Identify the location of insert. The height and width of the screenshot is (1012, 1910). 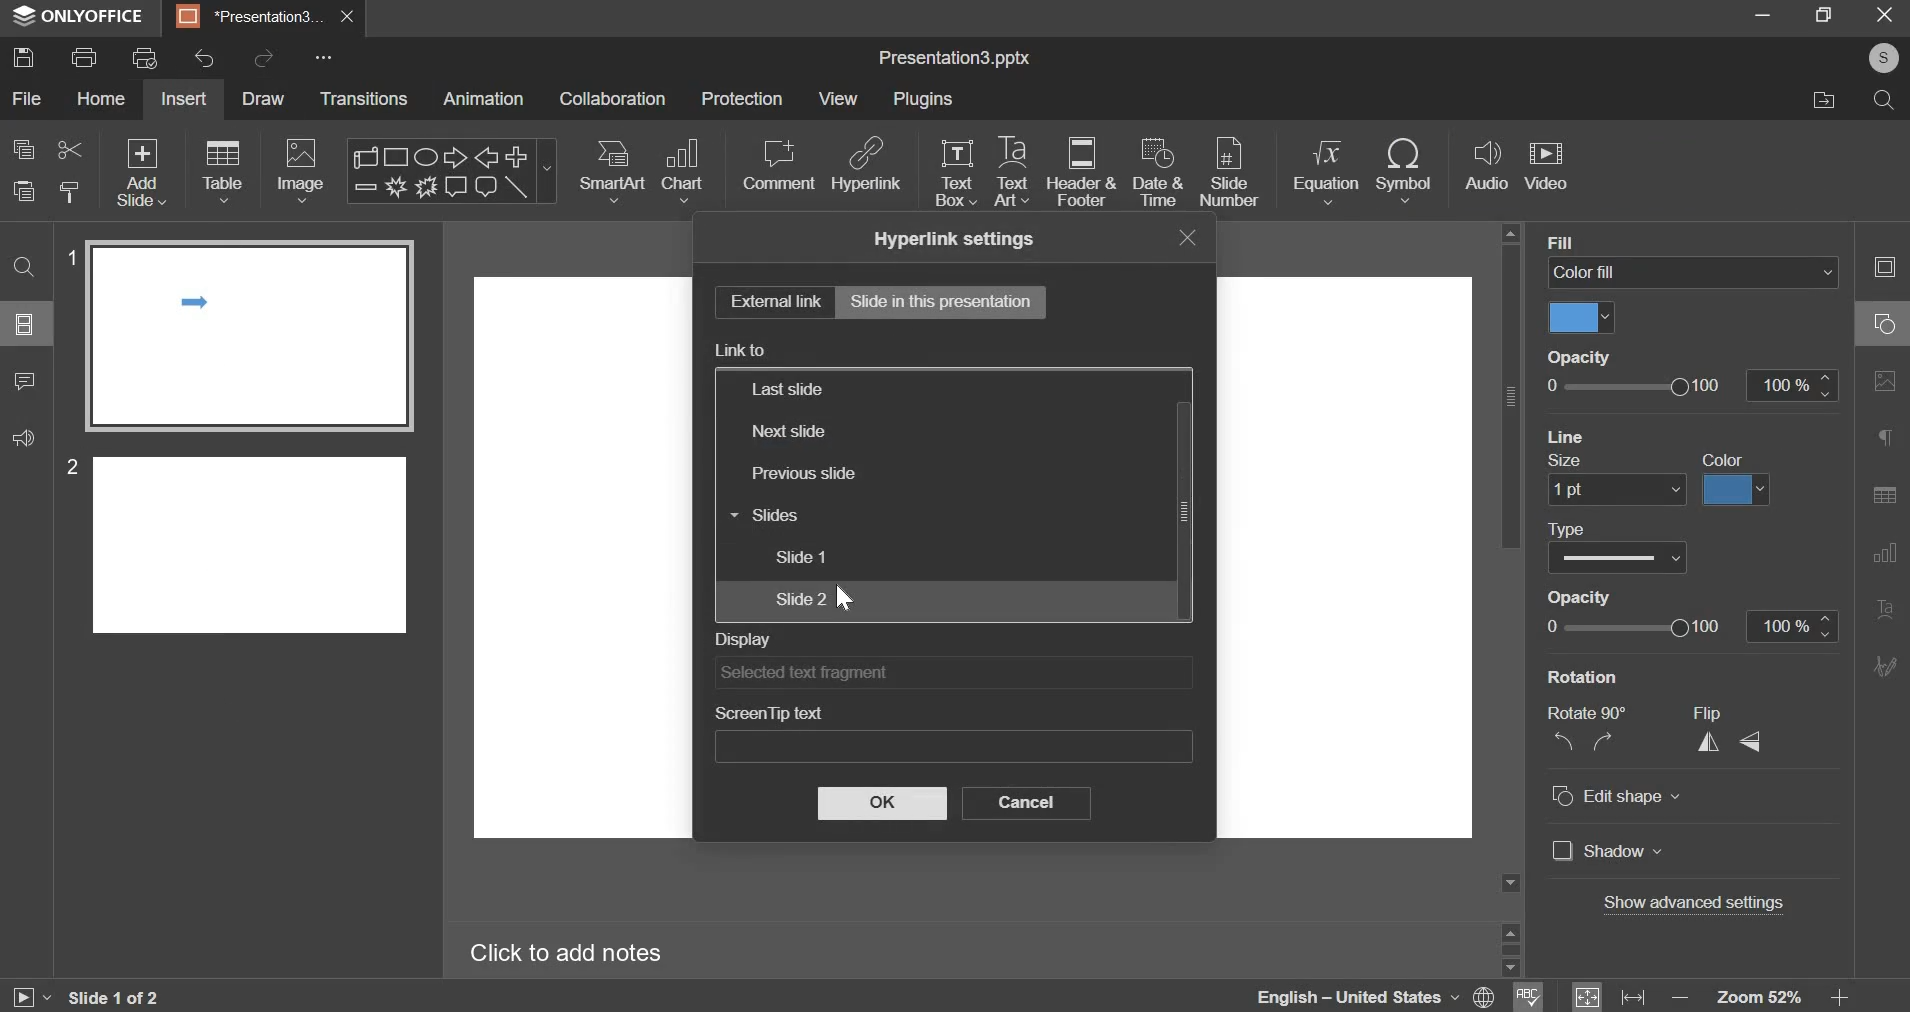
(183, 98).